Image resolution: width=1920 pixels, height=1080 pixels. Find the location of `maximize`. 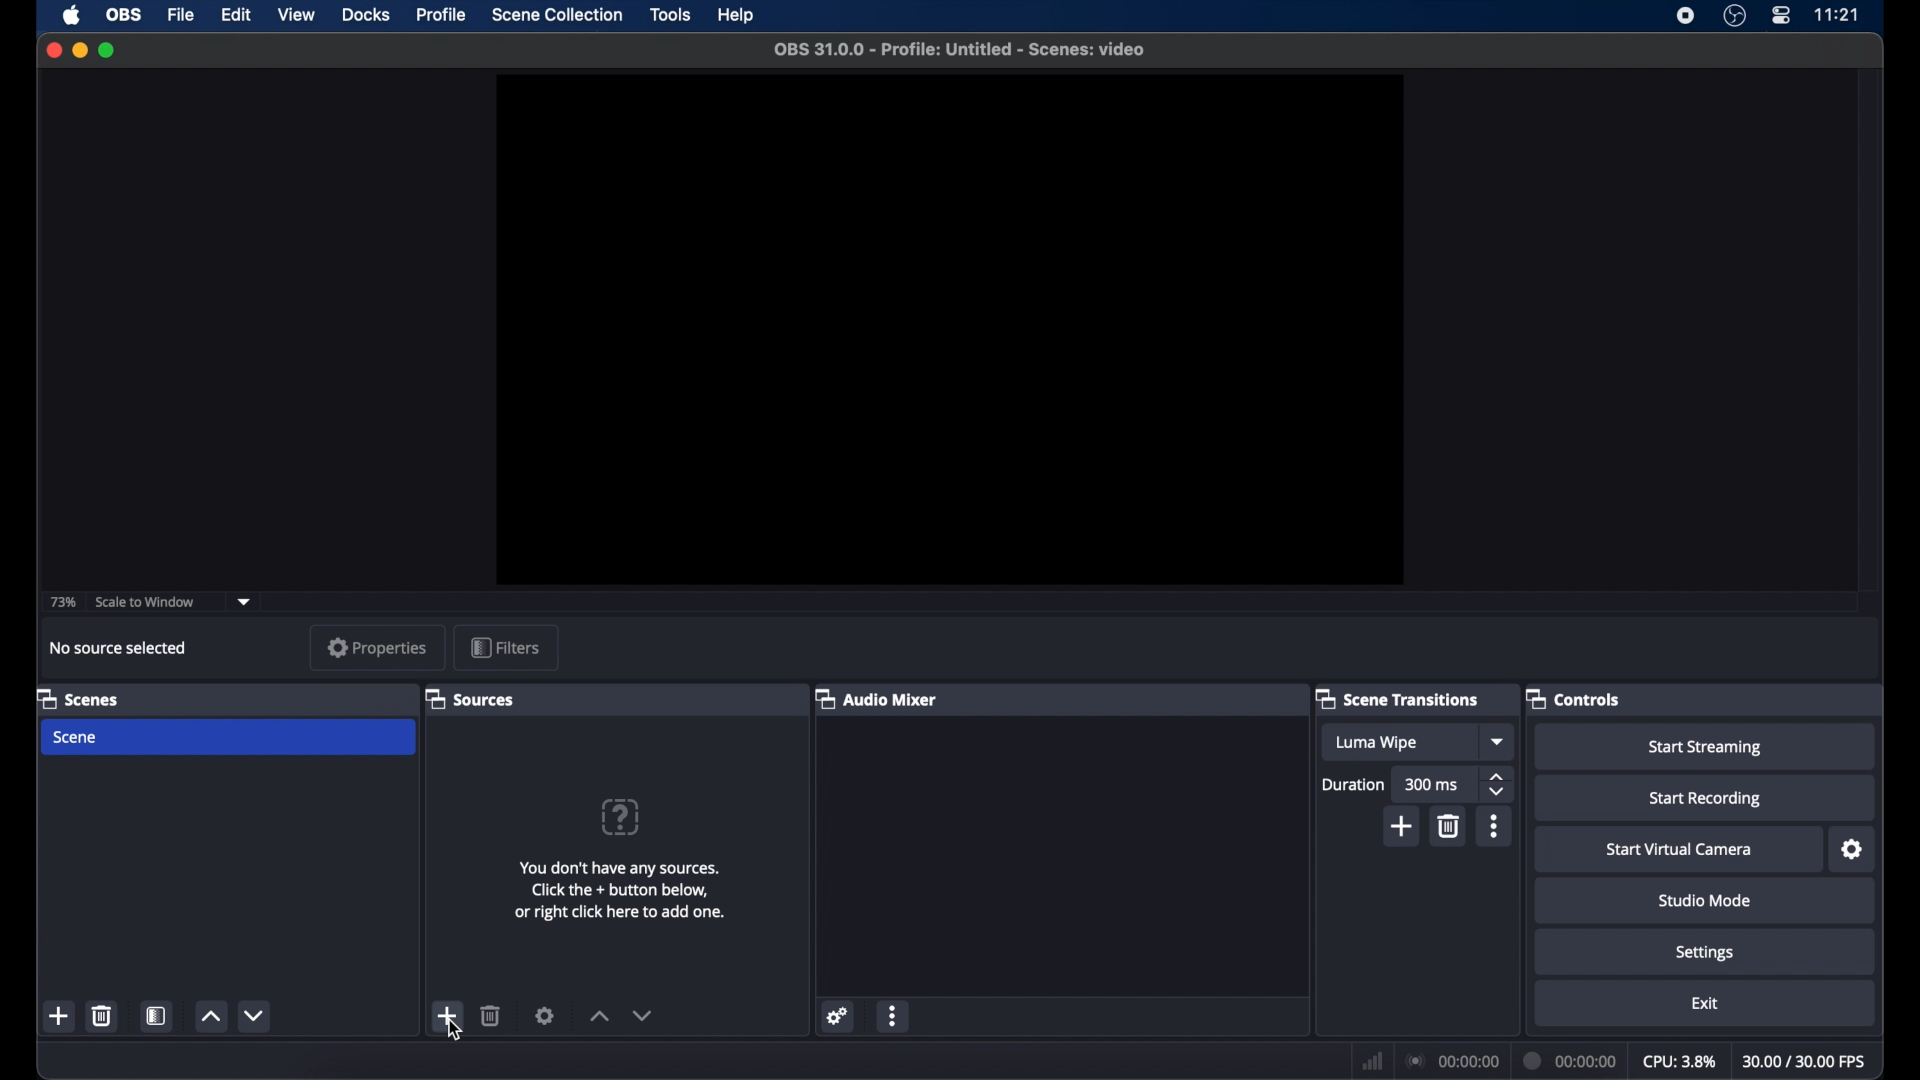

maximize is located at coordinates (109, 52).